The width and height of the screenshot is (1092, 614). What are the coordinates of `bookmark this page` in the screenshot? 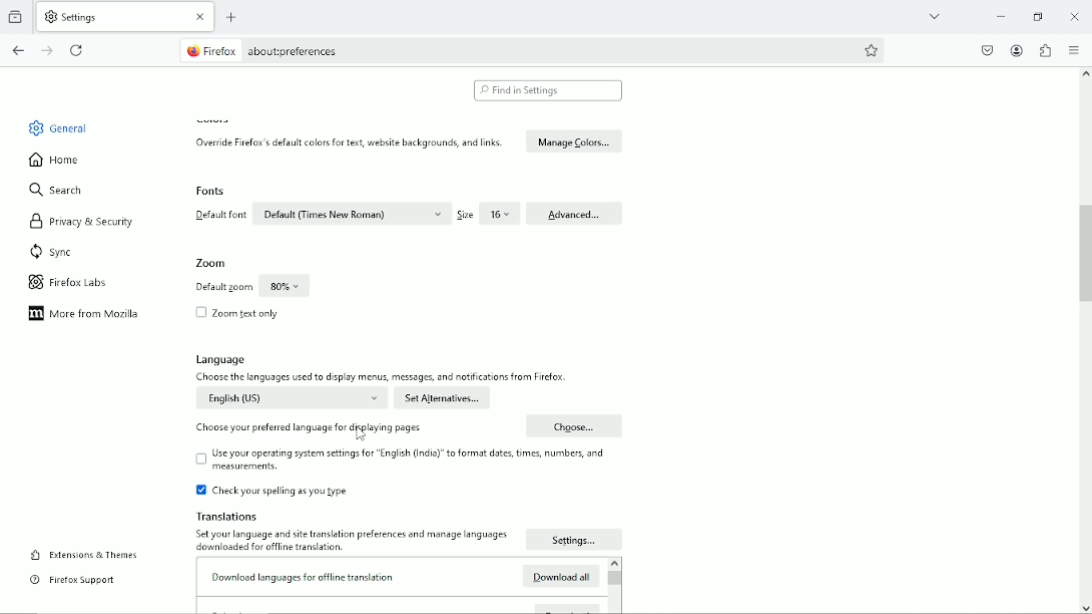 It's located at (871, 51).